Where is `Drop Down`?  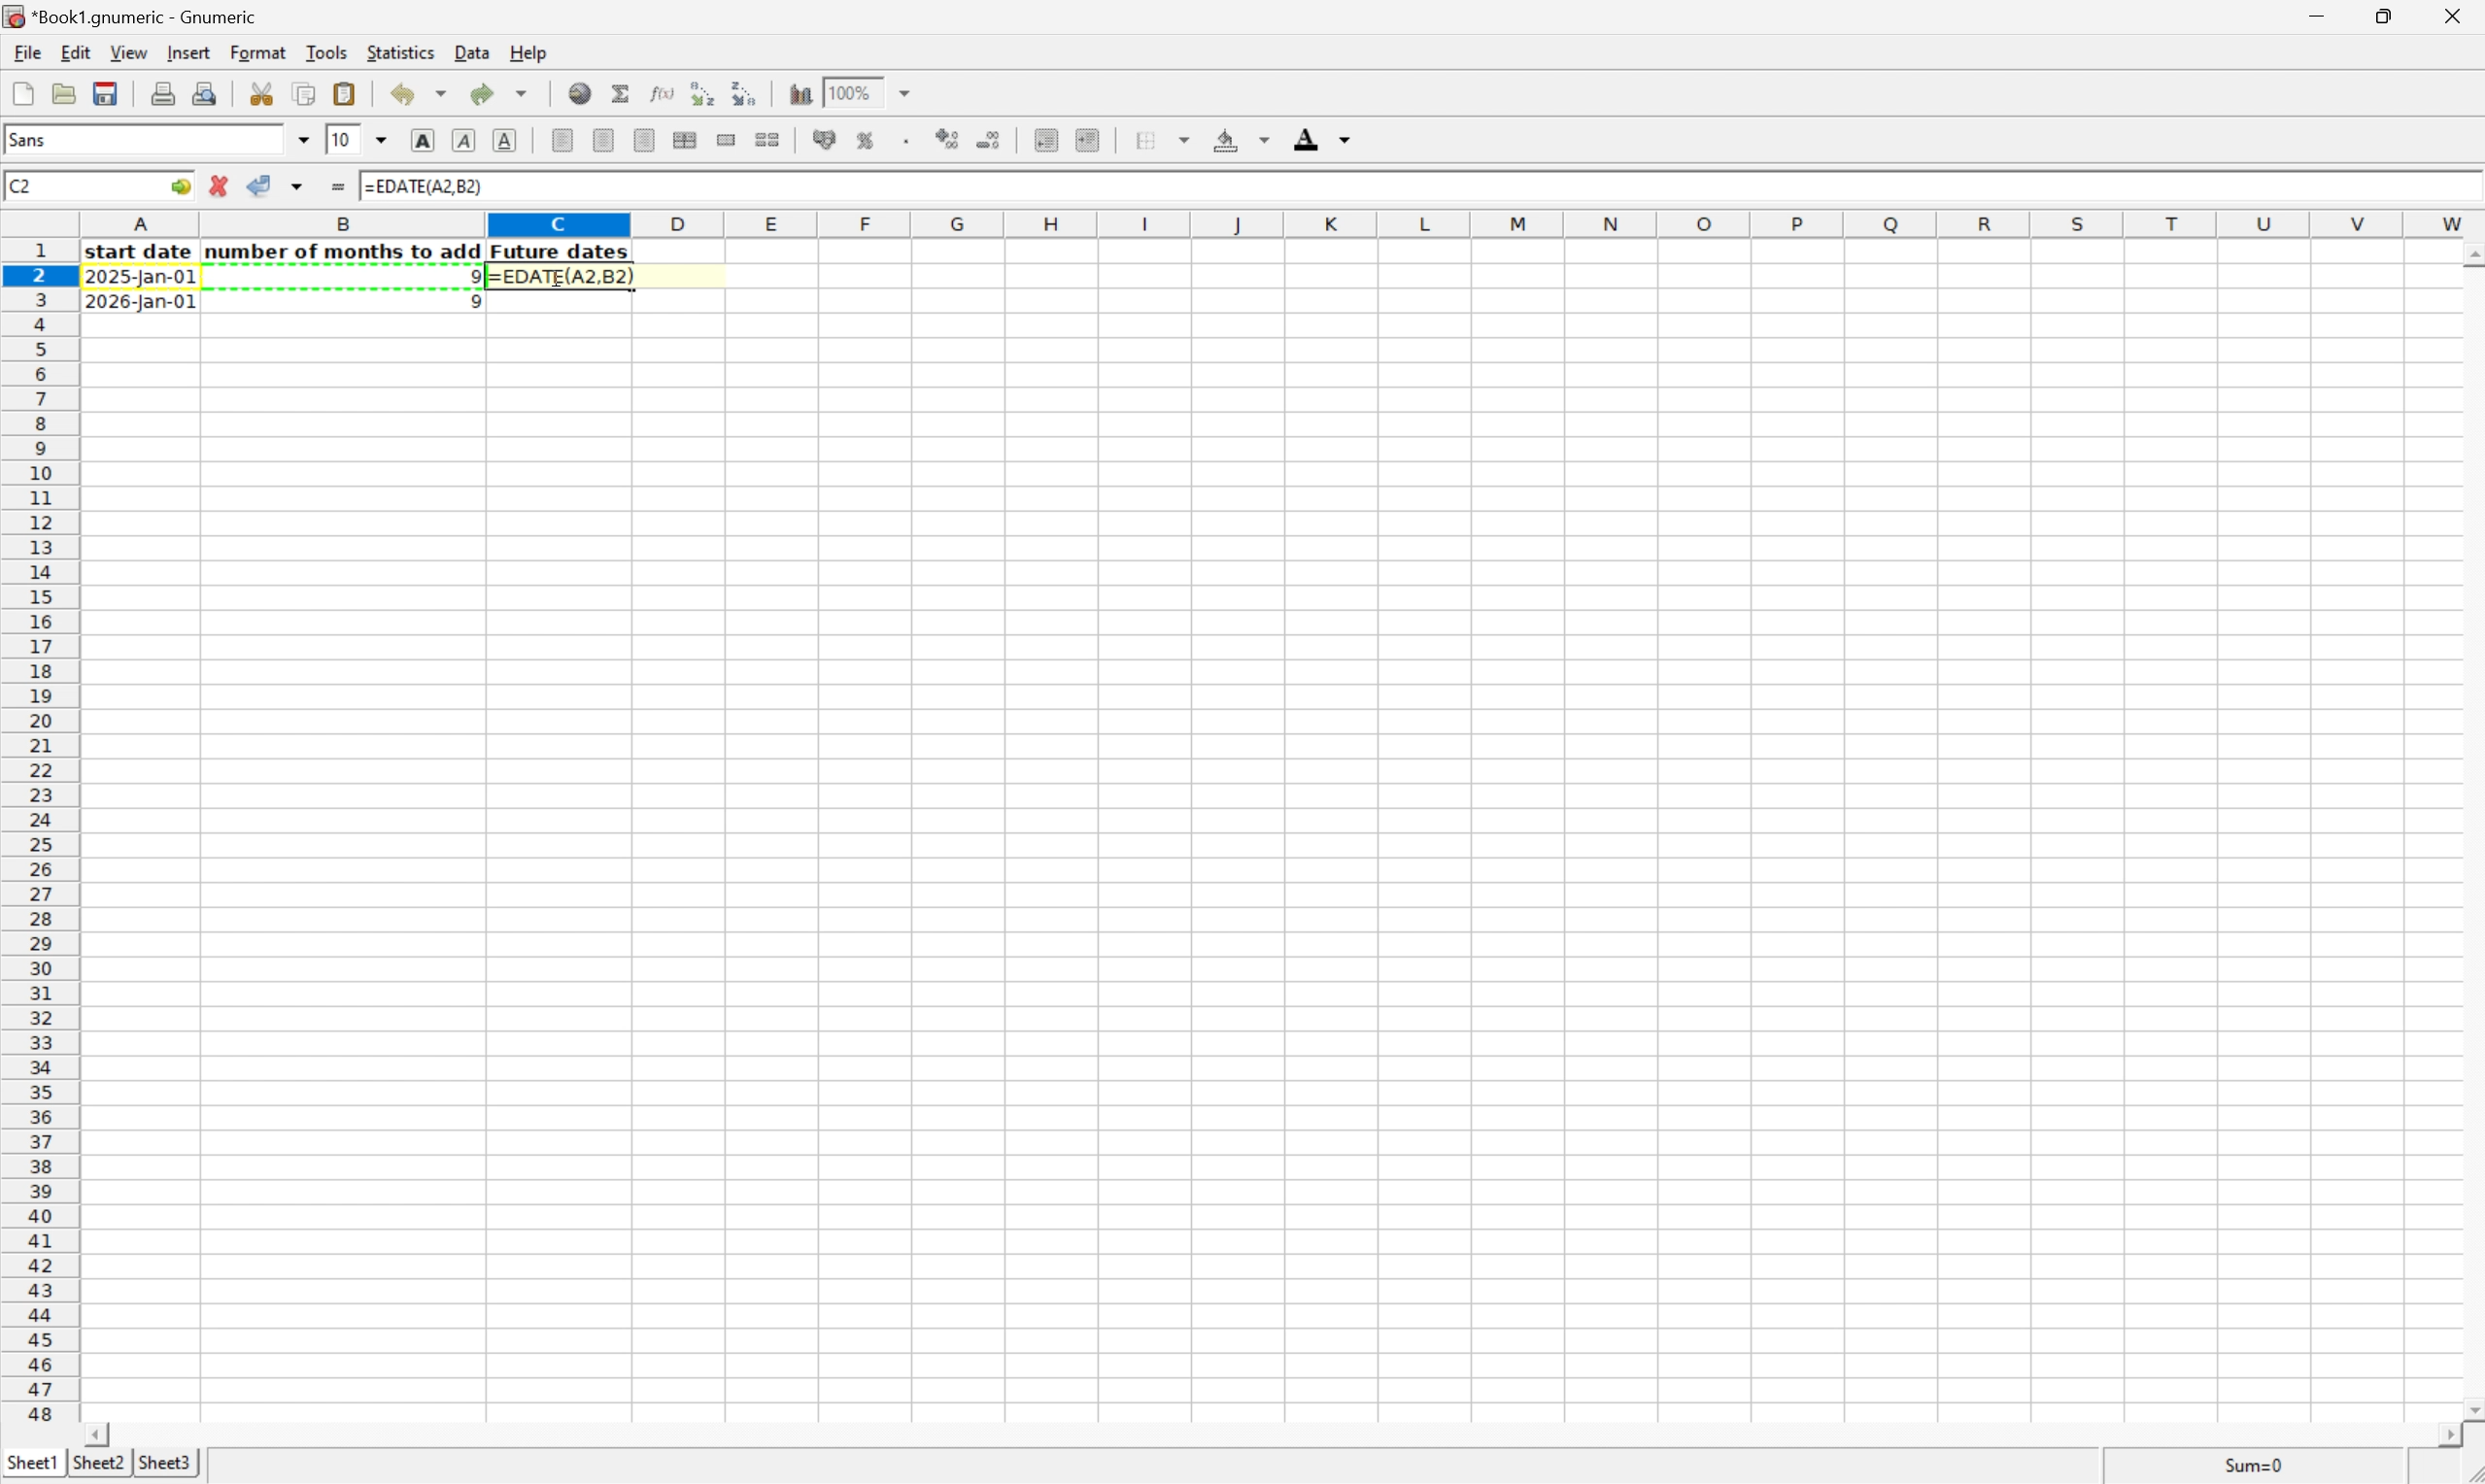
Drop Down is located at coordinates (382, 141).